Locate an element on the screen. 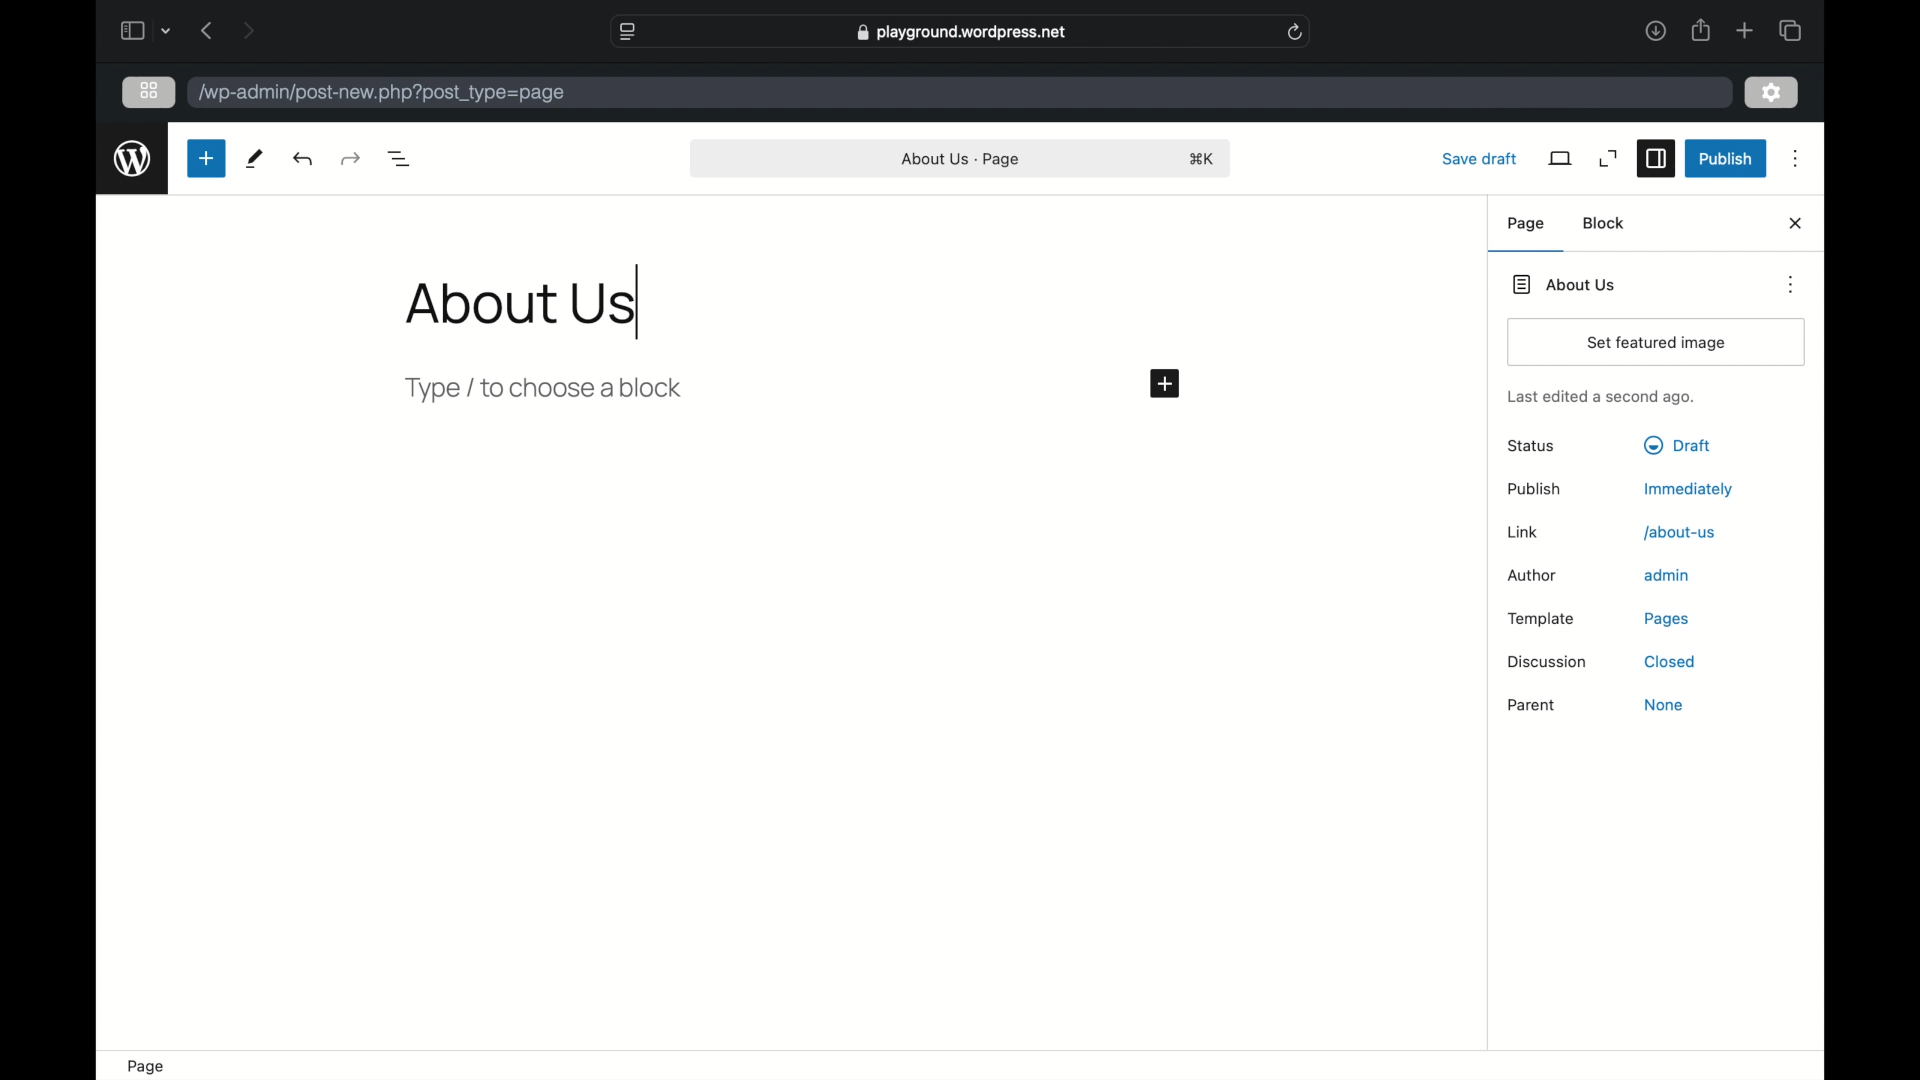 The height and width of the screenshot is (1080, 1920). redo is located at coordinates (304, 160).